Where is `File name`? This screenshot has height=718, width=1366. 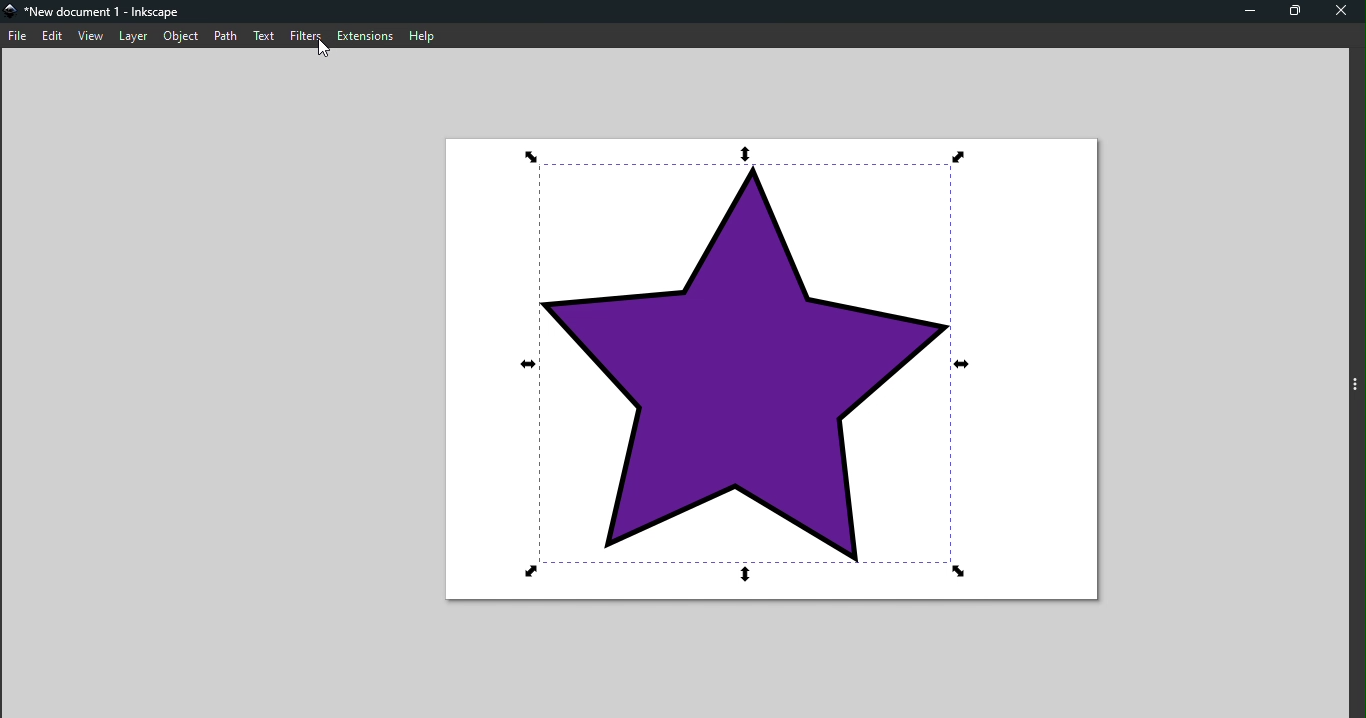 File name is located at coordinates (95, 12).